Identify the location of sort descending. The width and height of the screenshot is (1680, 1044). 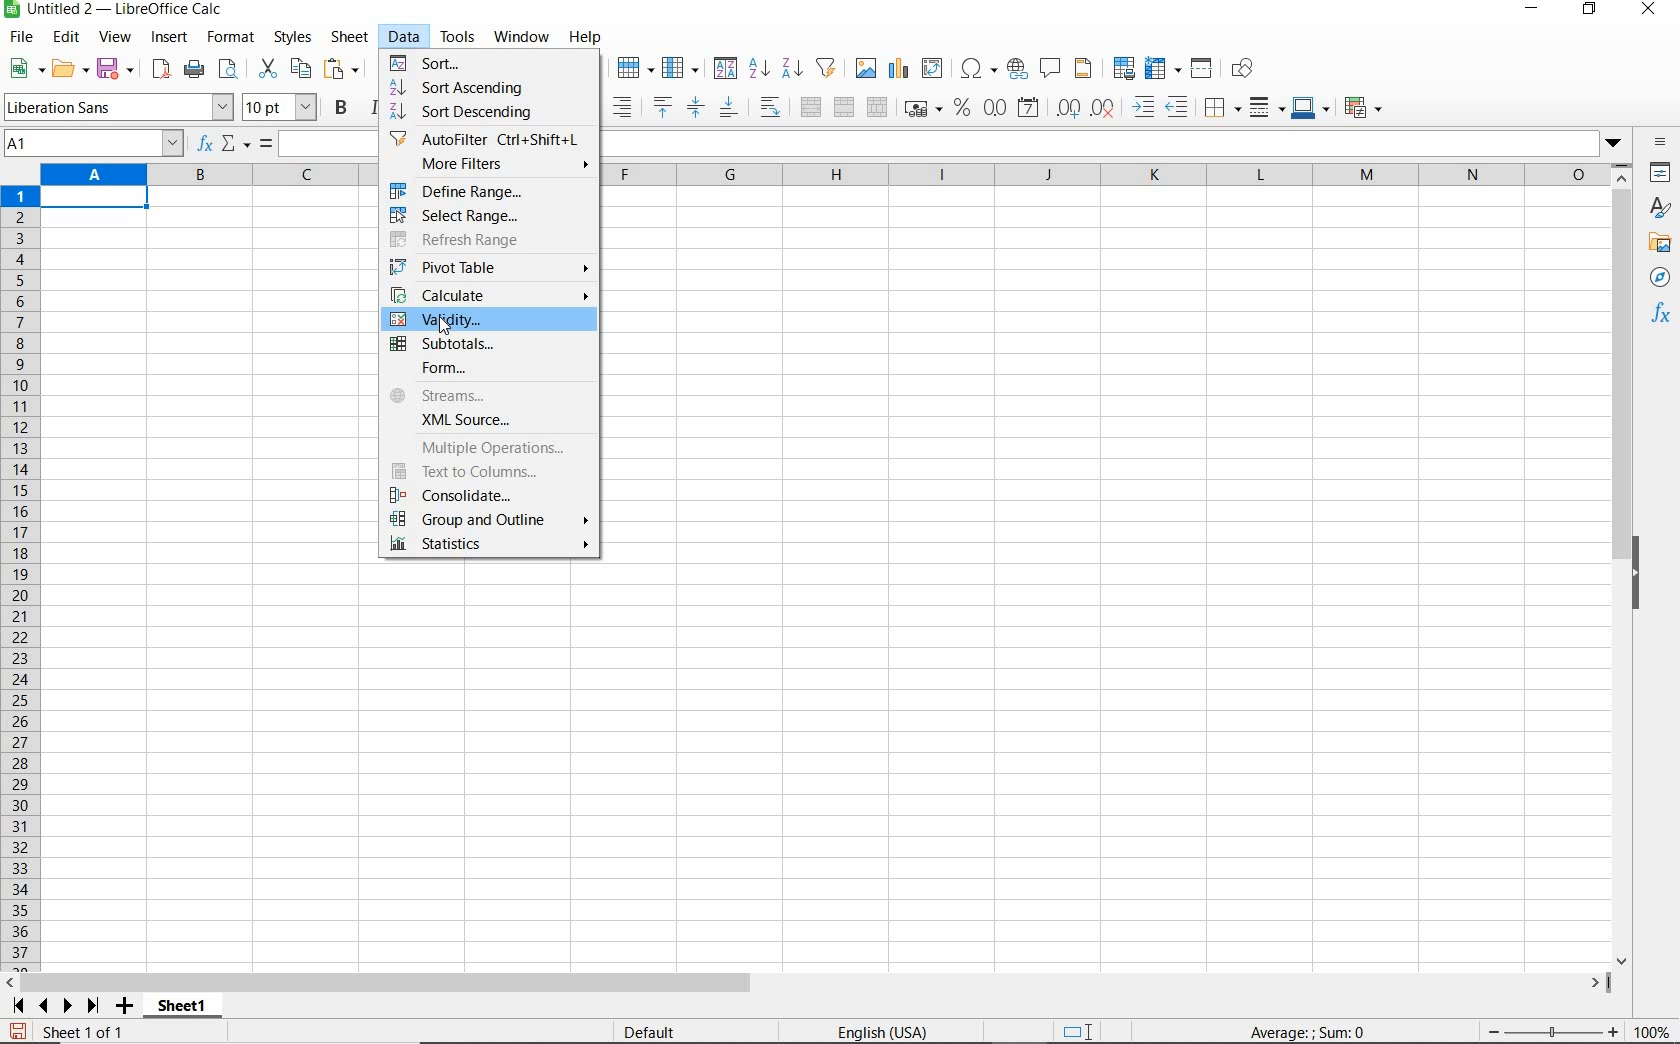
(793, 67).